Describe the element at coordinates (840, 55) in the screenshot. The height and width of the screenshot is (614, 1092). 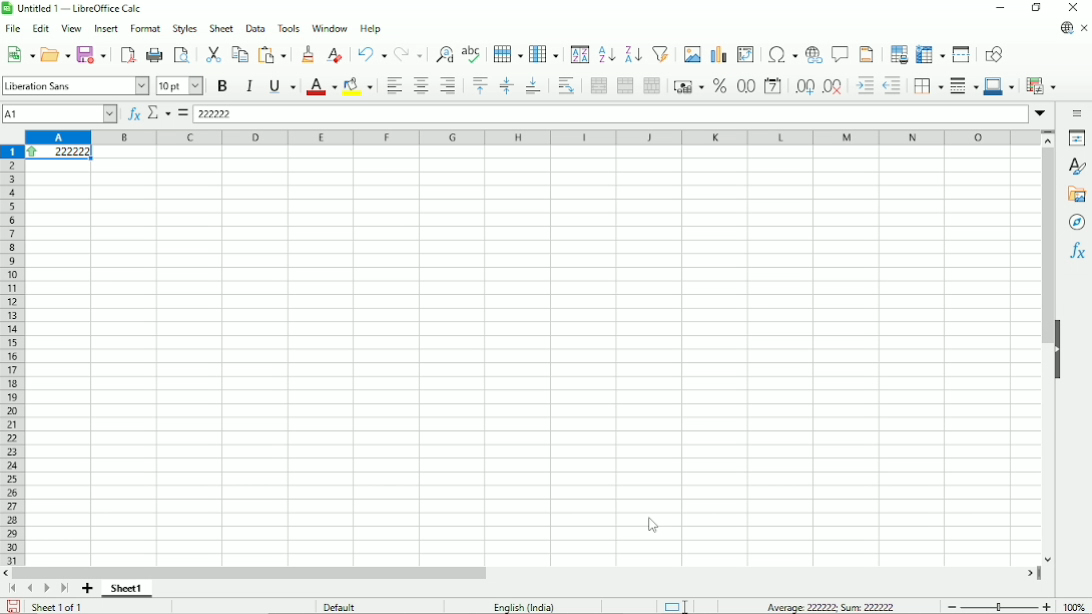
I see `Insert comment` at that location.